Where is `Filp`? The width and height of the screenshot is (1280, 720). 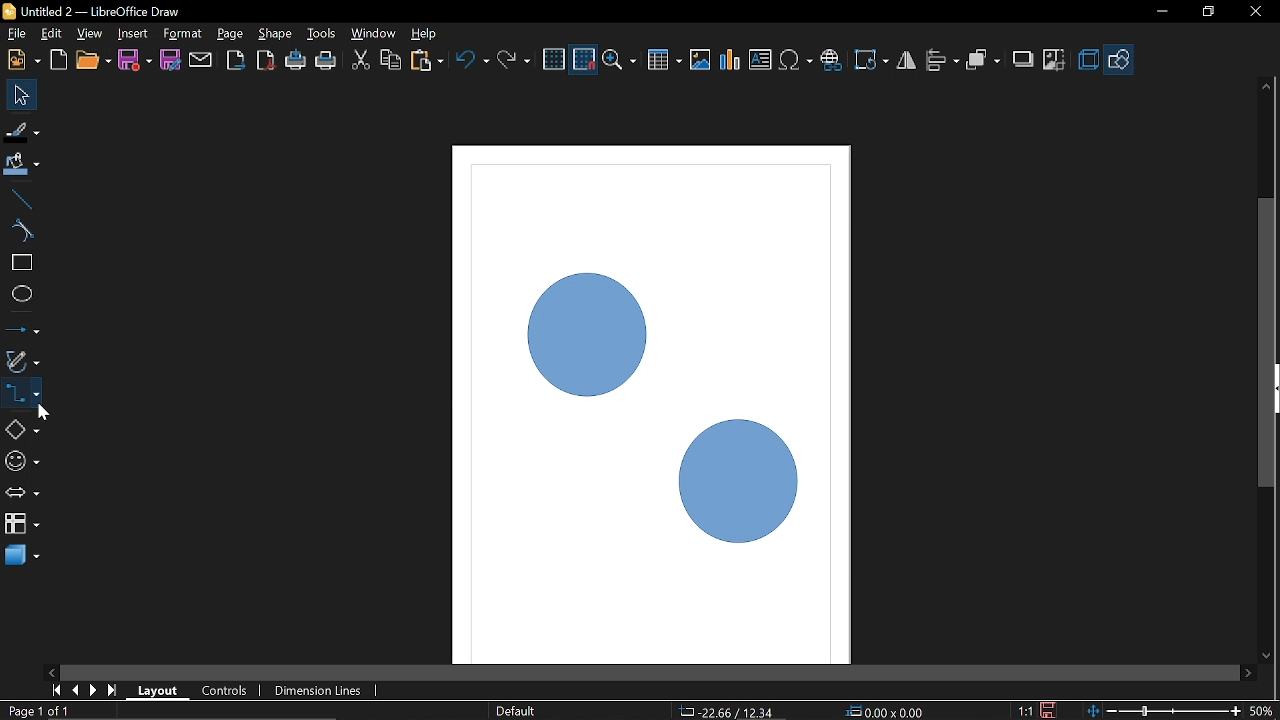 Filp is located at coordinates (907, 63).